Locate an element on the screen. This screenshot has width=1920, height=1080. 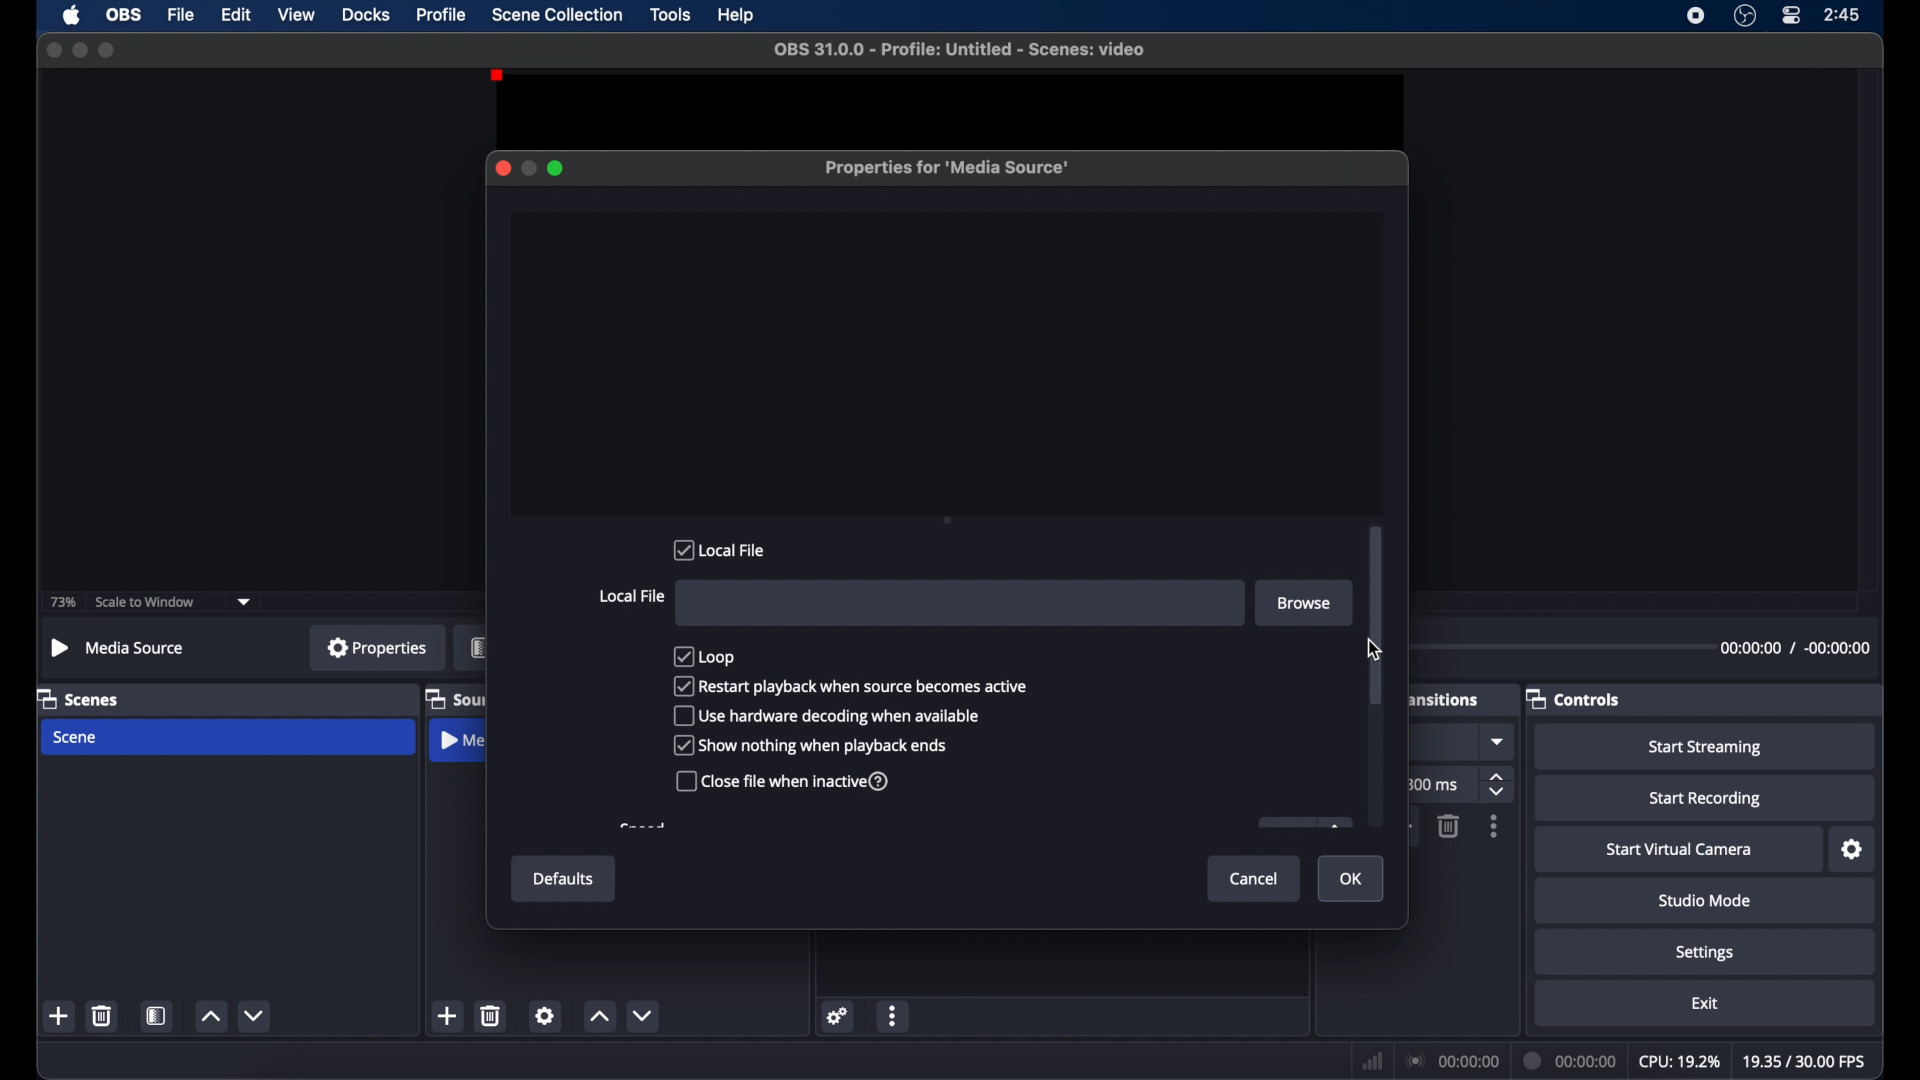
decrement is located at coordinates (647, 1016).